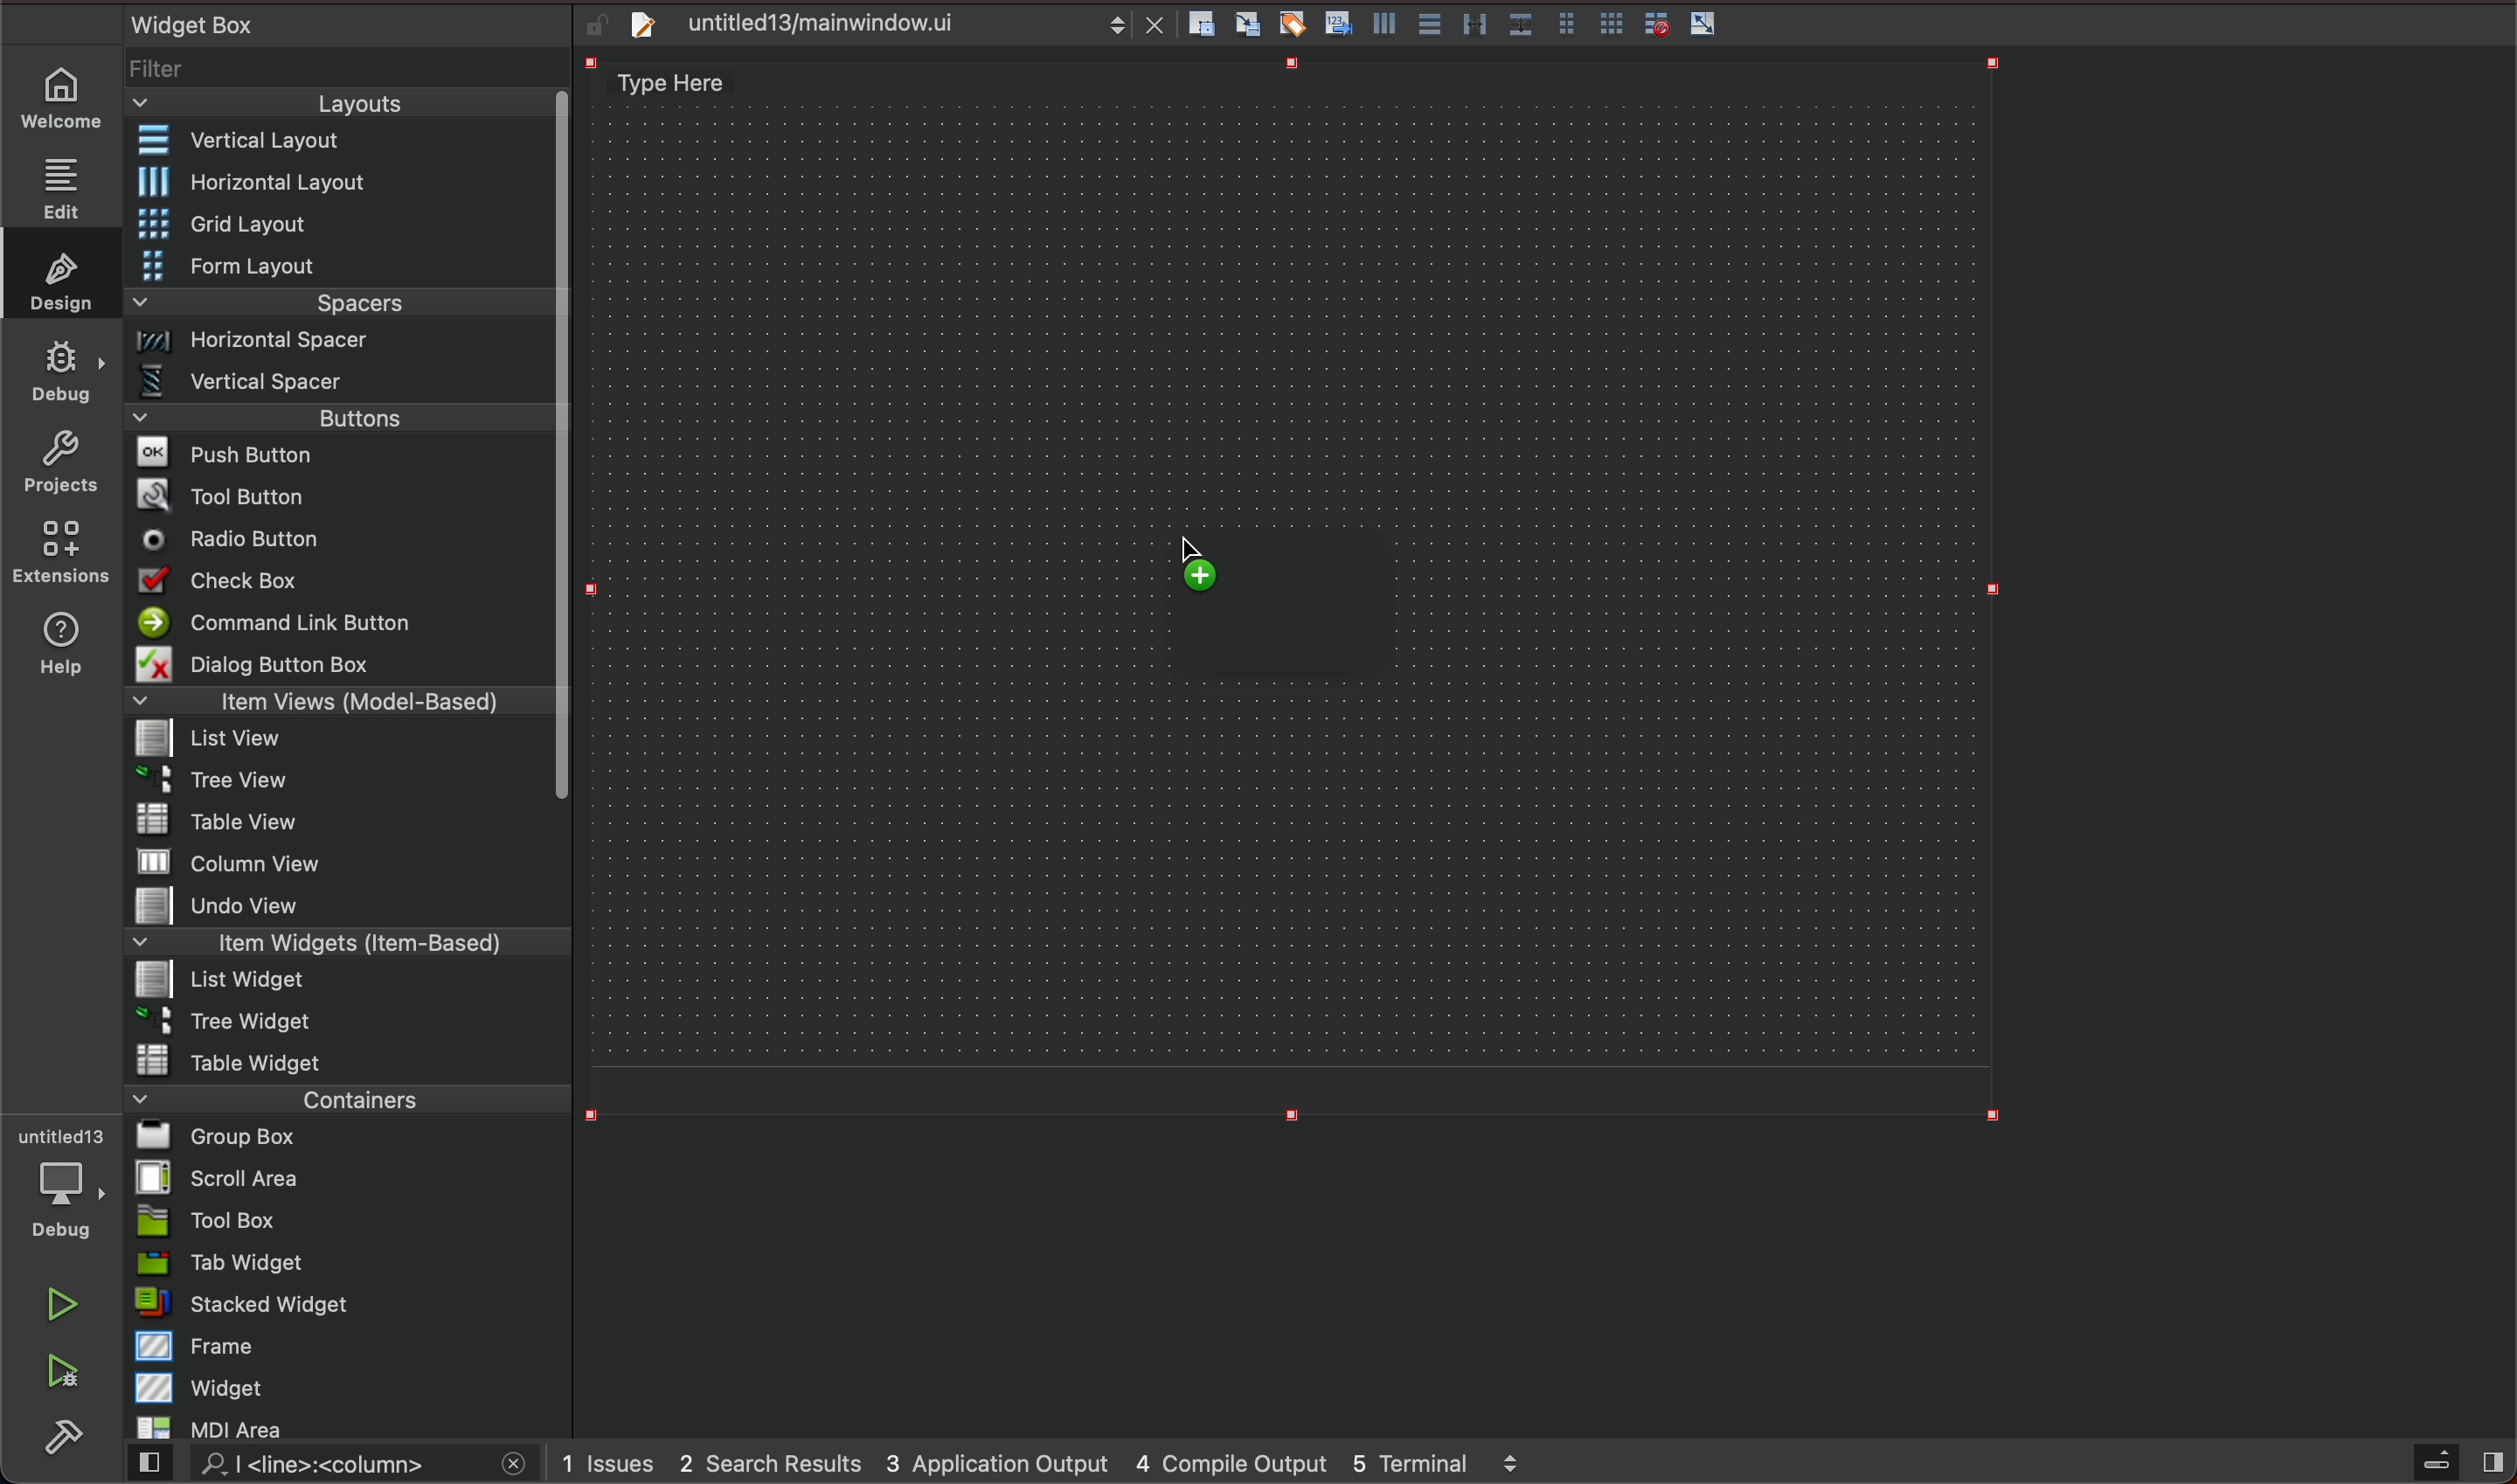 This screenshot has height=1484, width=2517. What do you see at coordinates (341, 492) in the screenshot?
I see `tool button` at bounding box center [341, 492].